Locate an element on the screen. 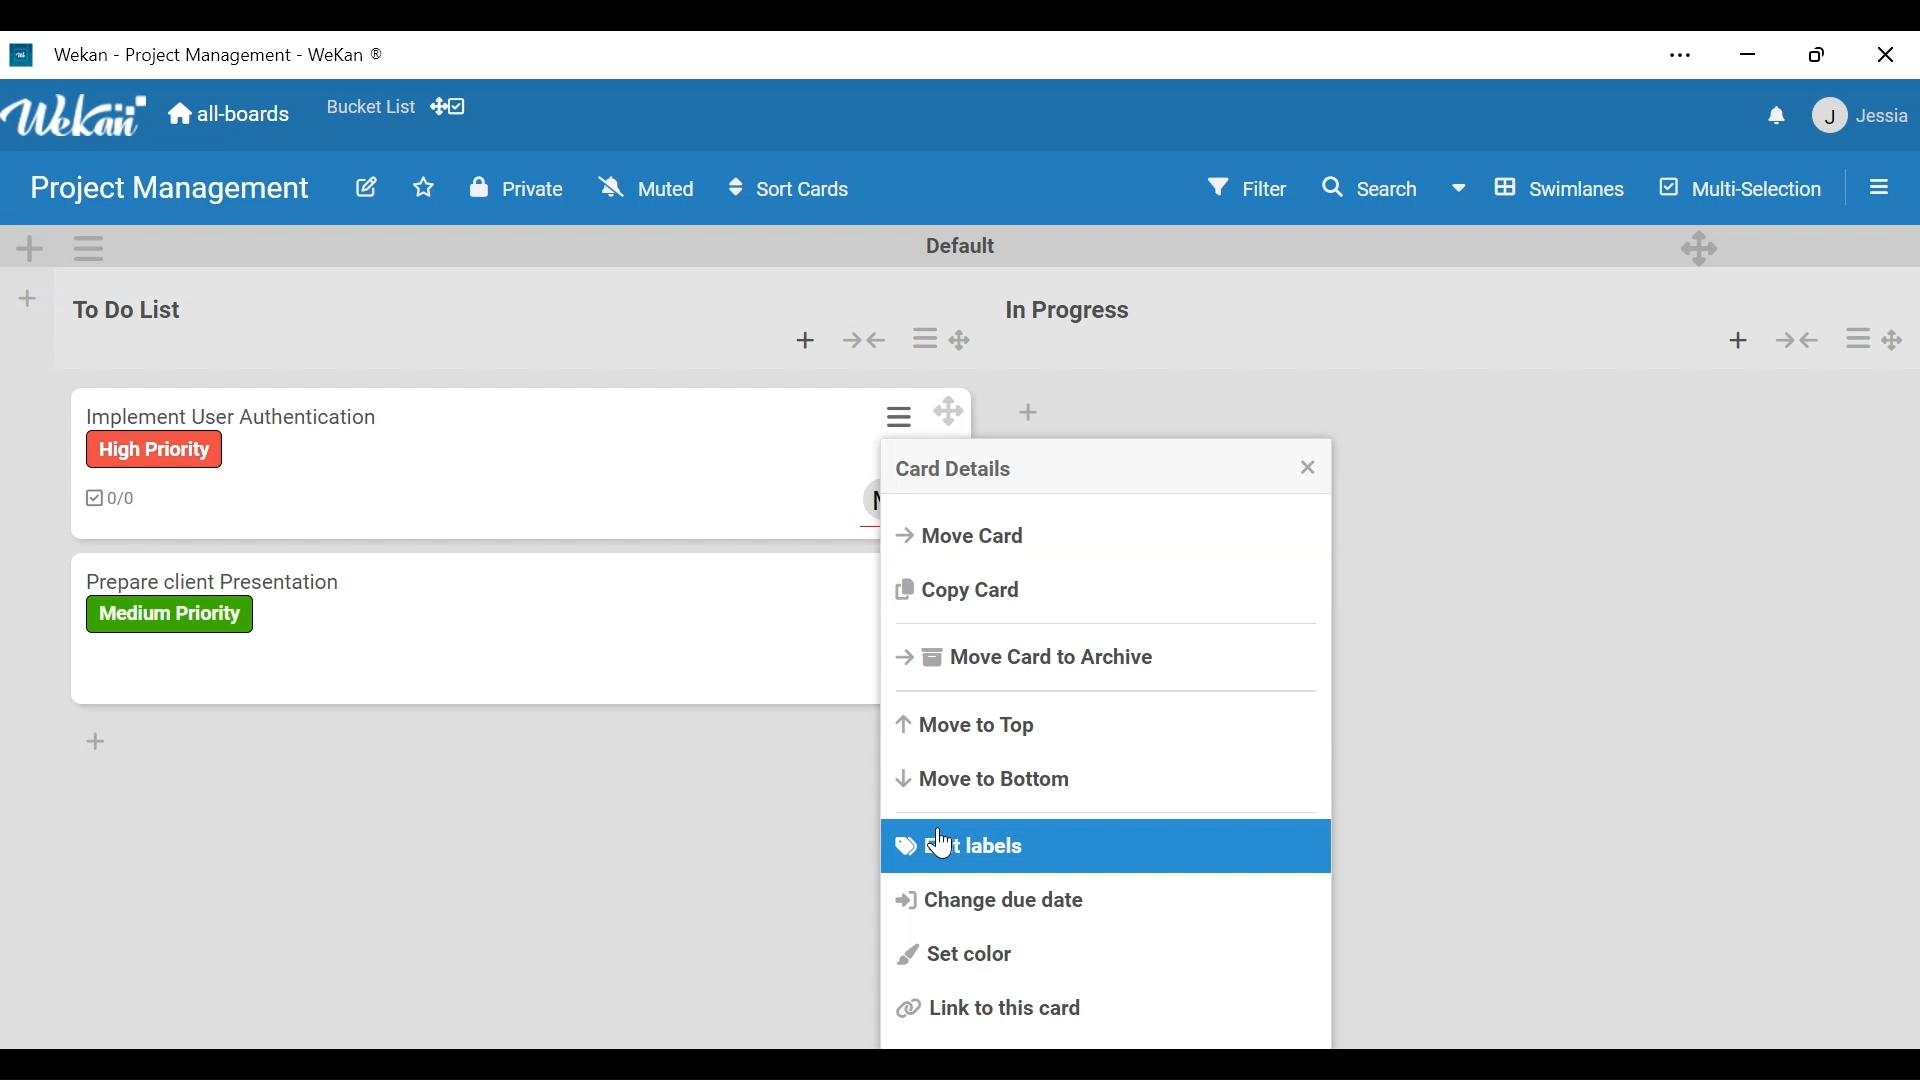 This screenshot has width=1920, height=1080. Multi-Selection is located at coordinates (1737, 187).